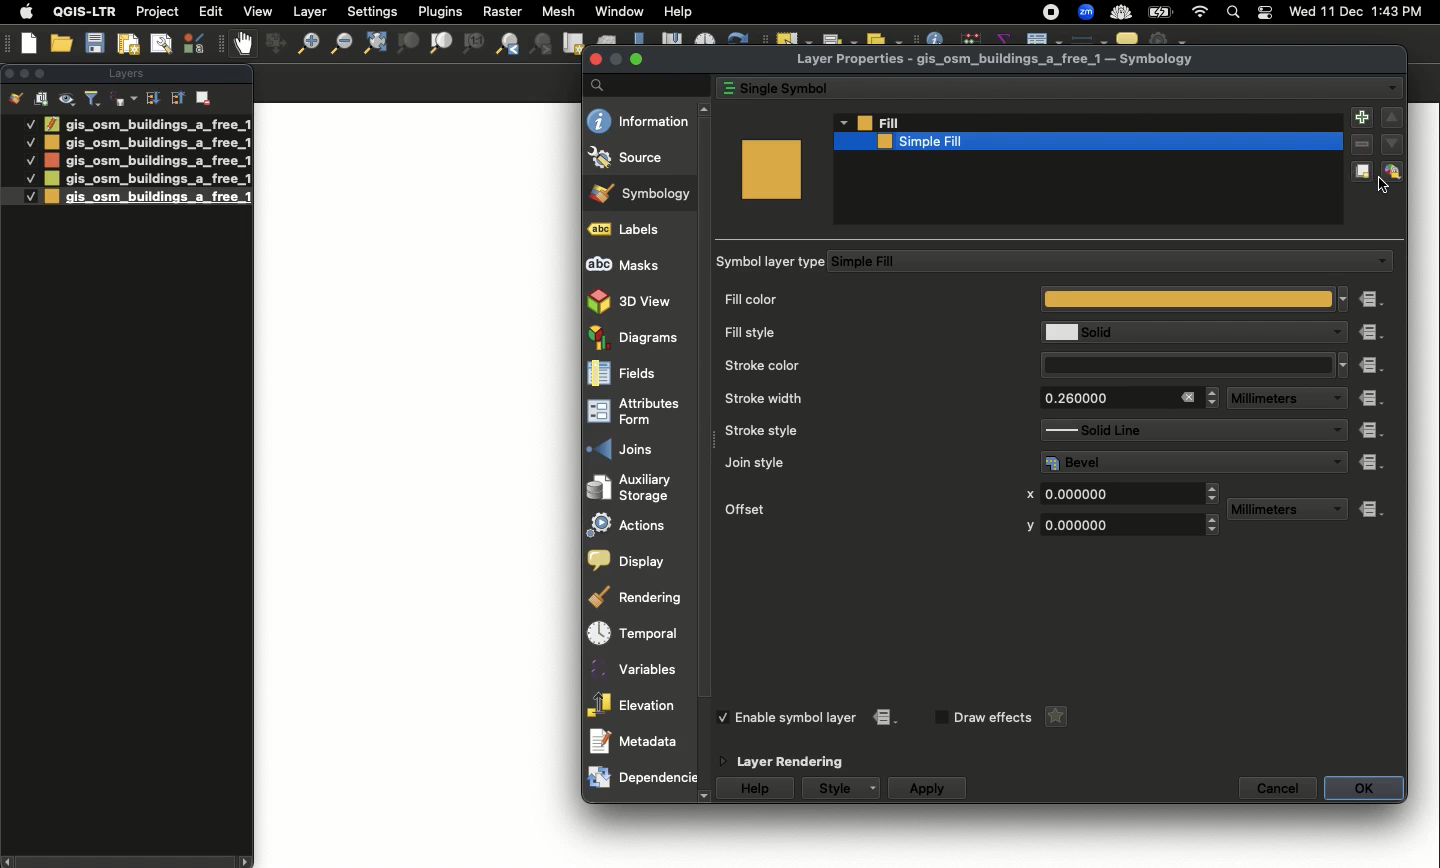 The image size is (1440, 868). Describe the element at coordinates (797, 762) in the screenshot. I see `Layer rendering` at that location.